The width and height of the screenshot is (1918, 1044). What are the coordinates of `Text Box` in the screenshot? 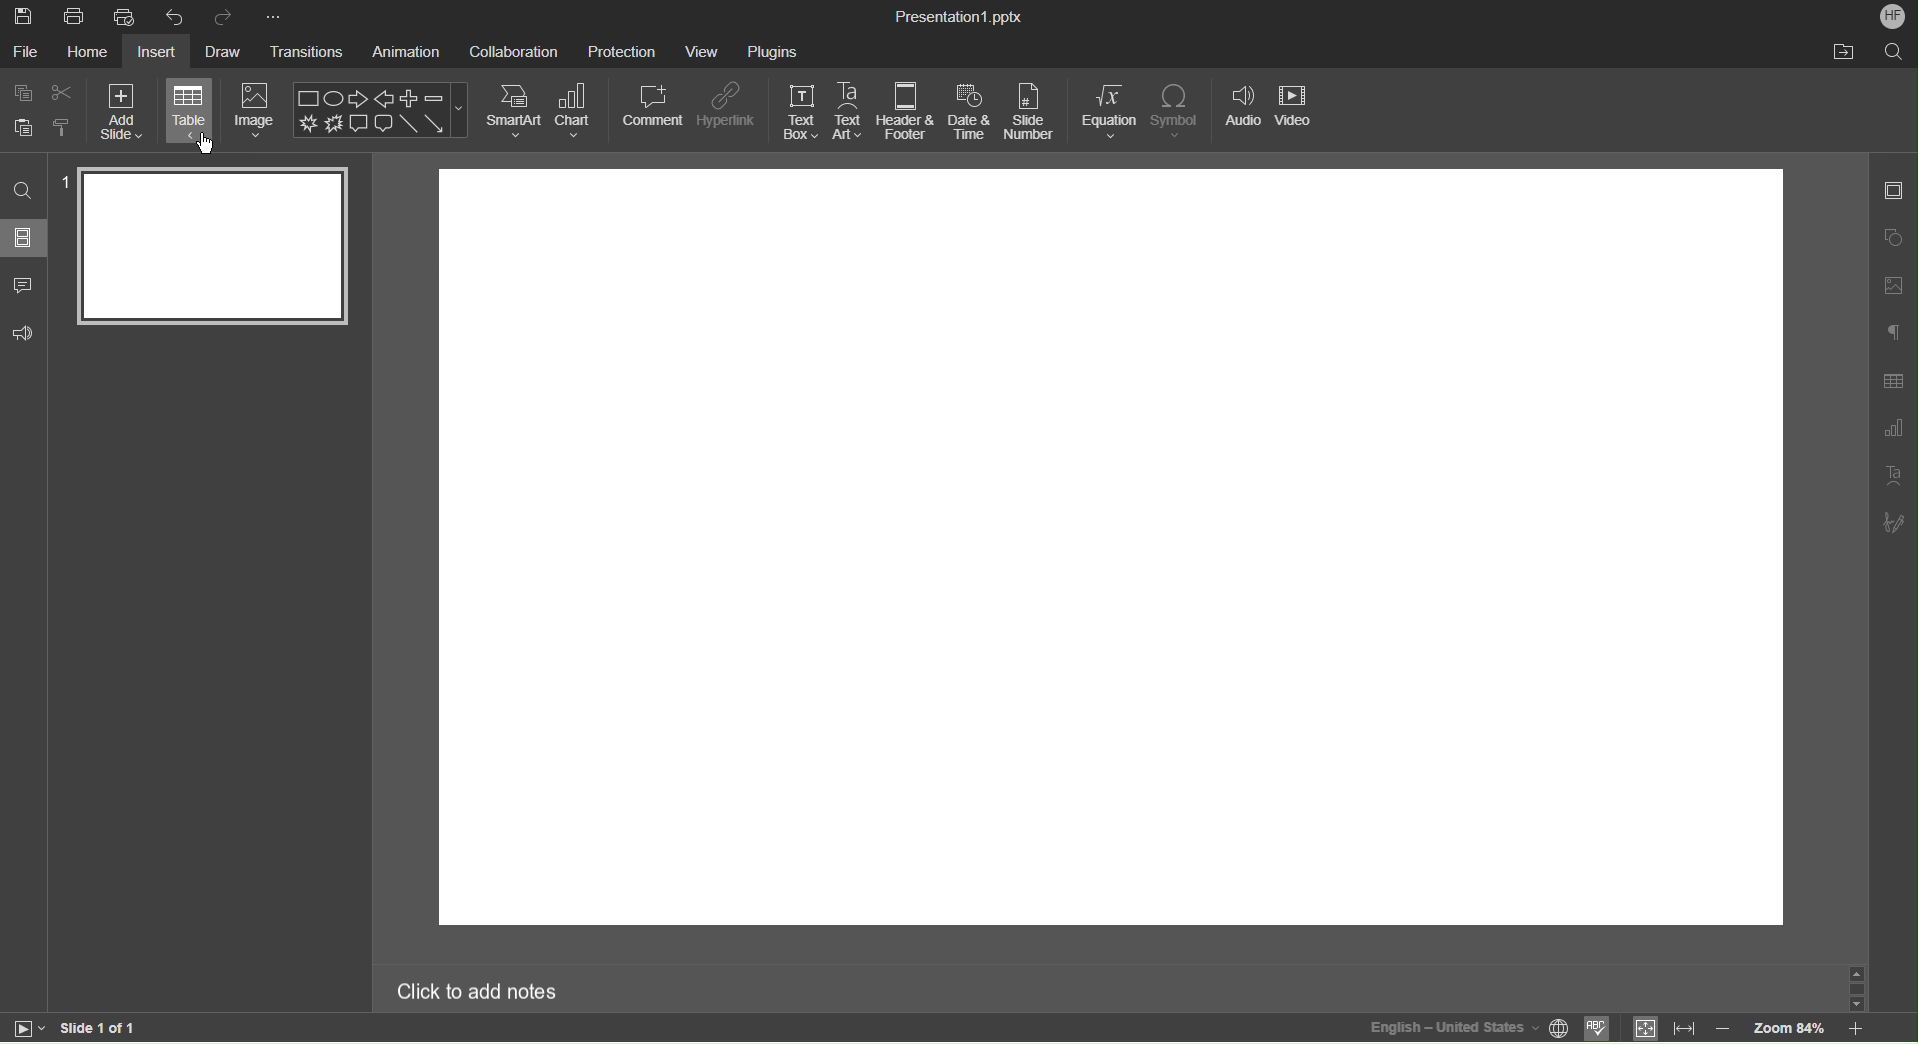 It's located at (801, 111).